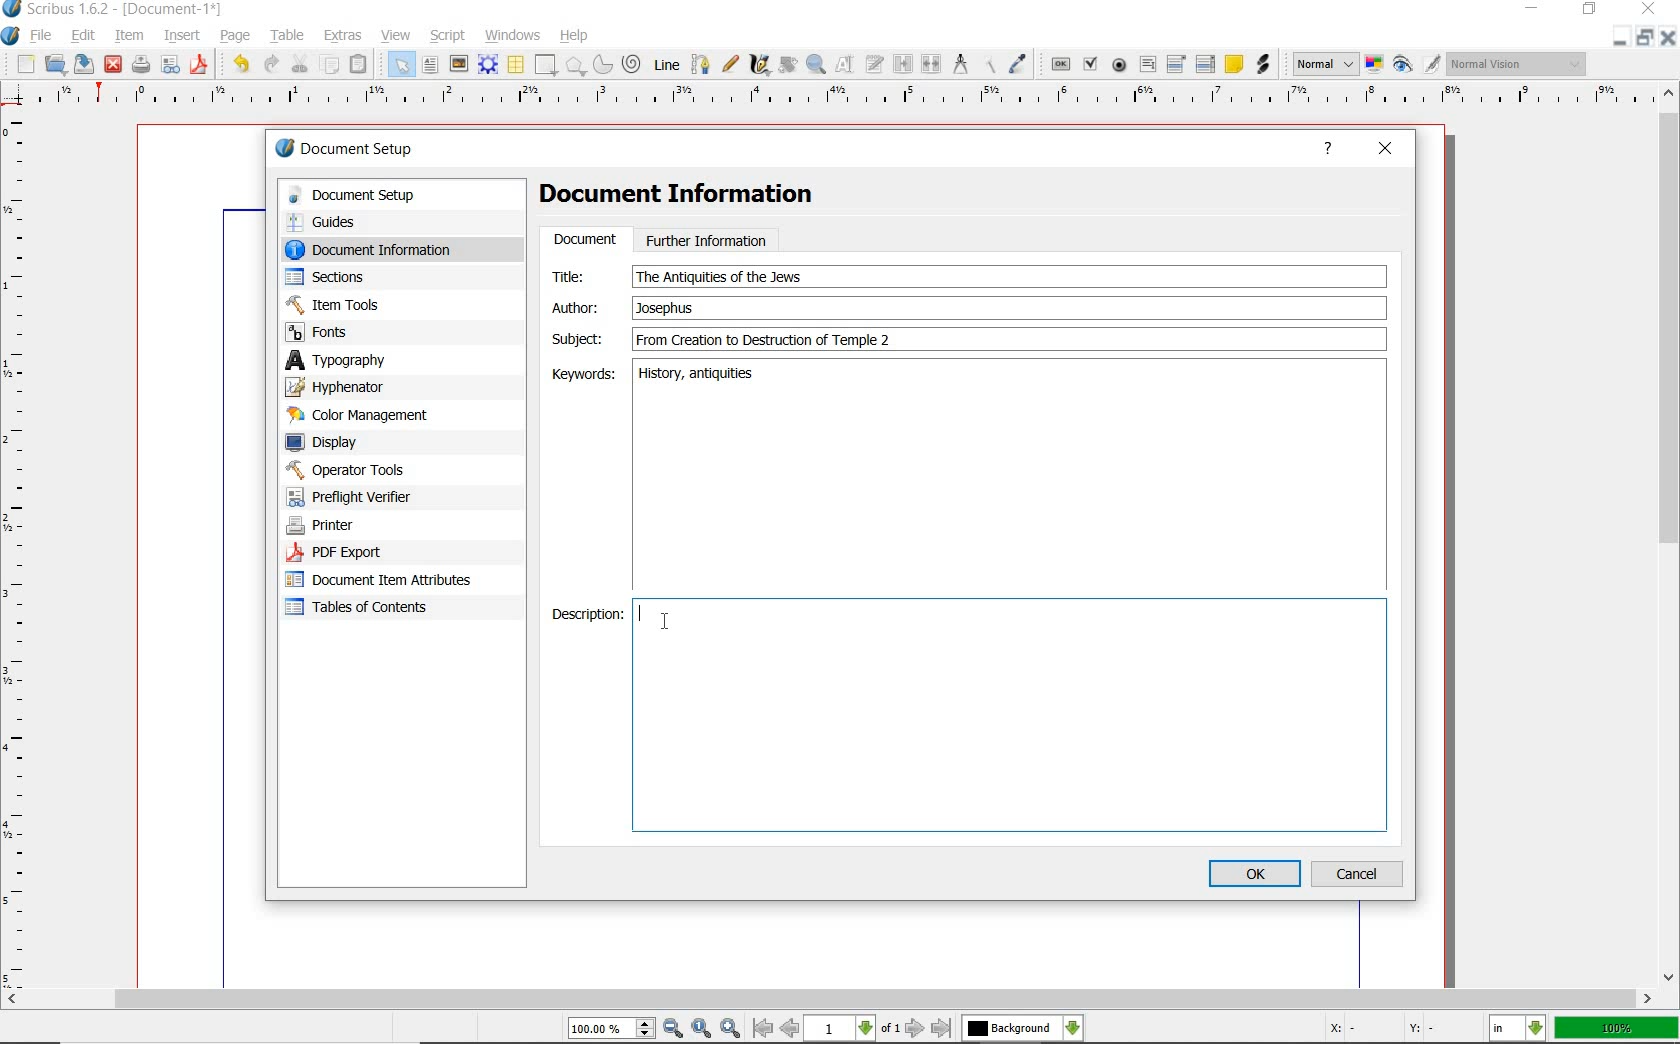 Image resolution: width=1680 pixels, height=1044 pixels. Describe the element at coordinates (370, 552) in the screenshot. I see `PDF Export` at that location.